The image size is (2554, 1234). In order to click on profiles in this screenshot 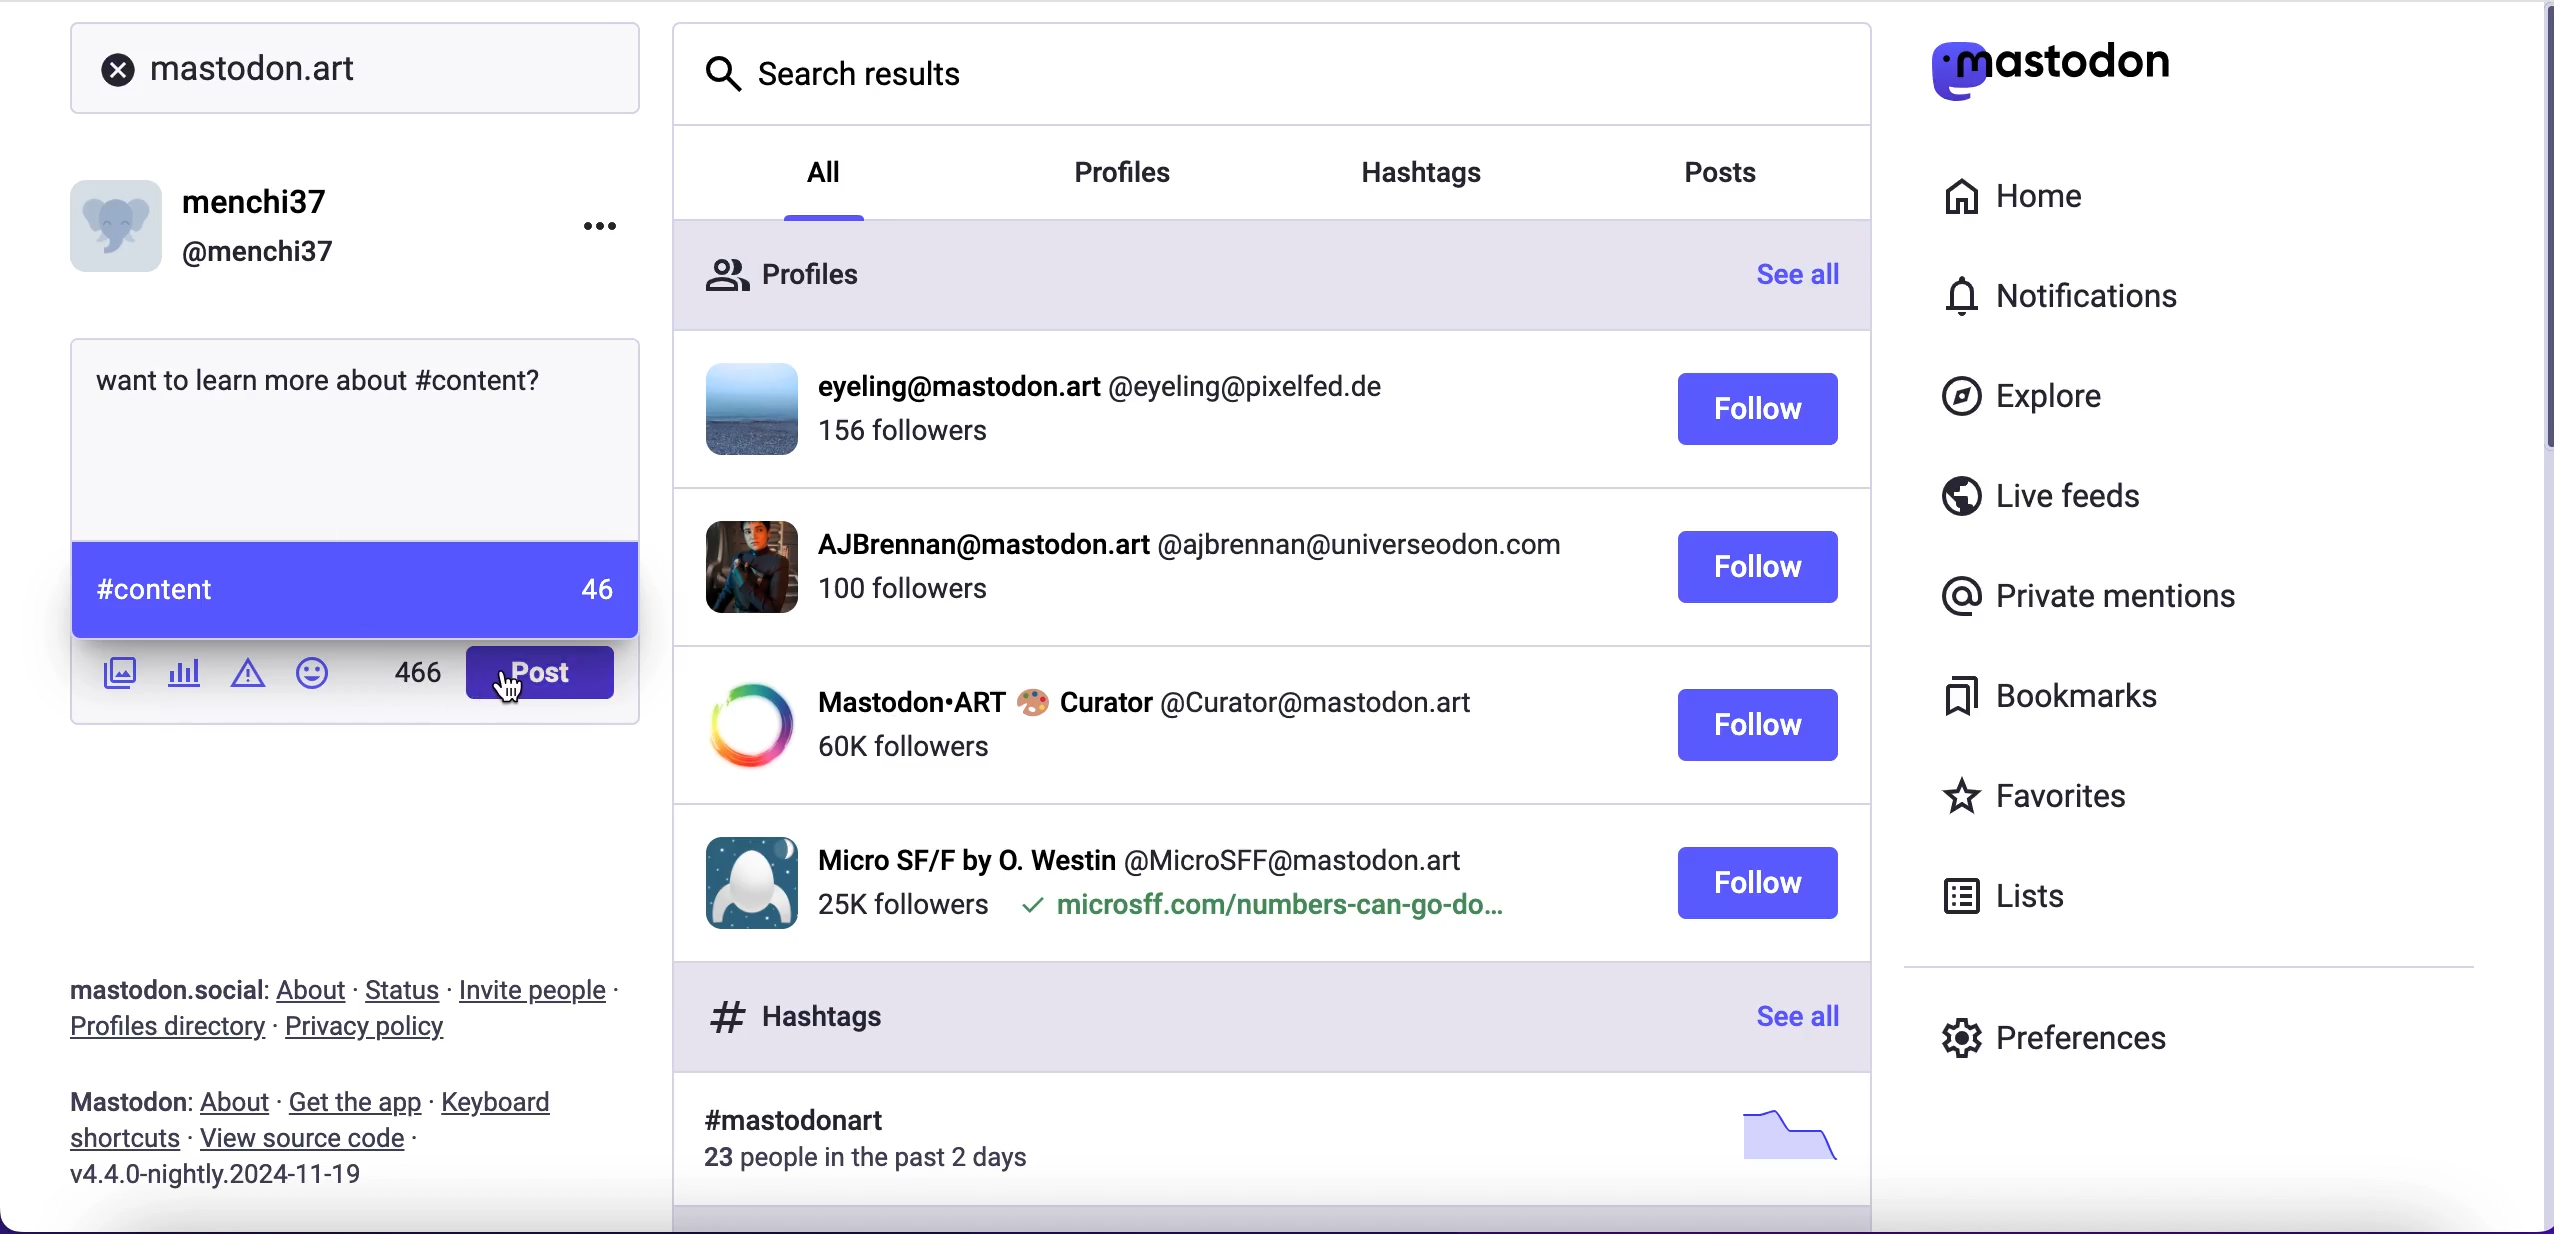, I will do `click(789, 268)`.